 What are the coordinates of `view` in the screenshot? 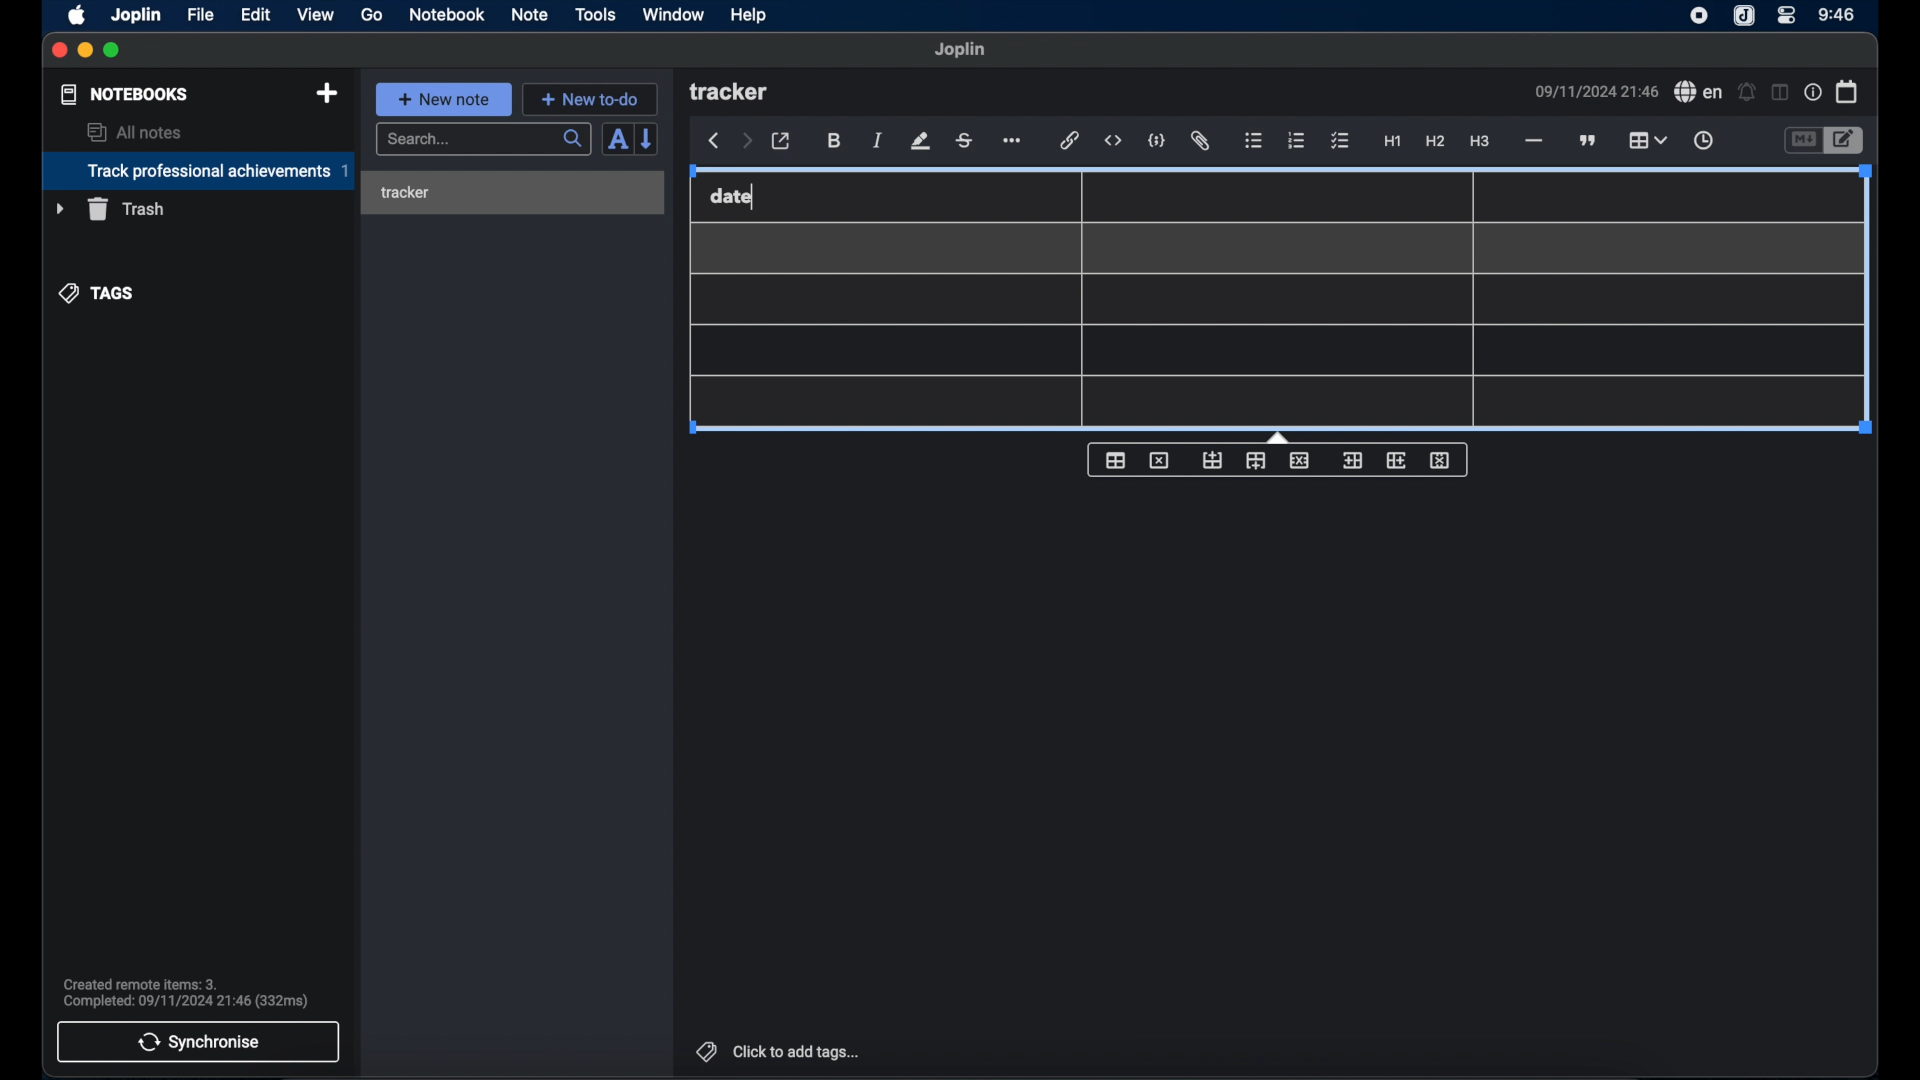 It's located at (315, 14).